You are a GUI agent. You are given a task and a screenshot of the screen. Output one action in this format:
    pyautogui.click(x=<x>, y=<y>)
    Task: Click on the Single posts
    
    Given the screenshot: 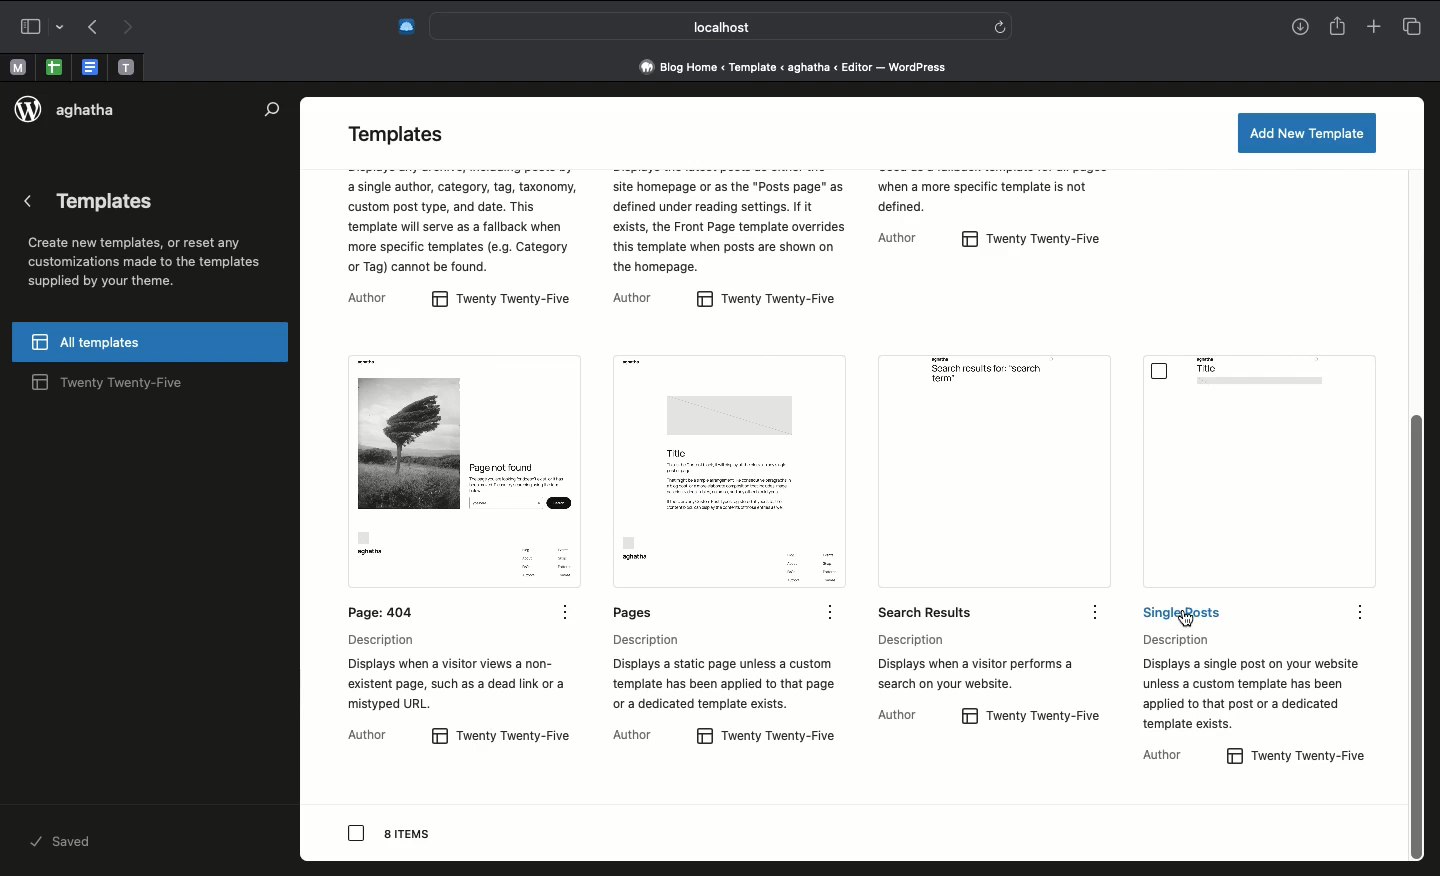 What is the action you would take?
    pyautogui.click(x=1258, y=488)
    